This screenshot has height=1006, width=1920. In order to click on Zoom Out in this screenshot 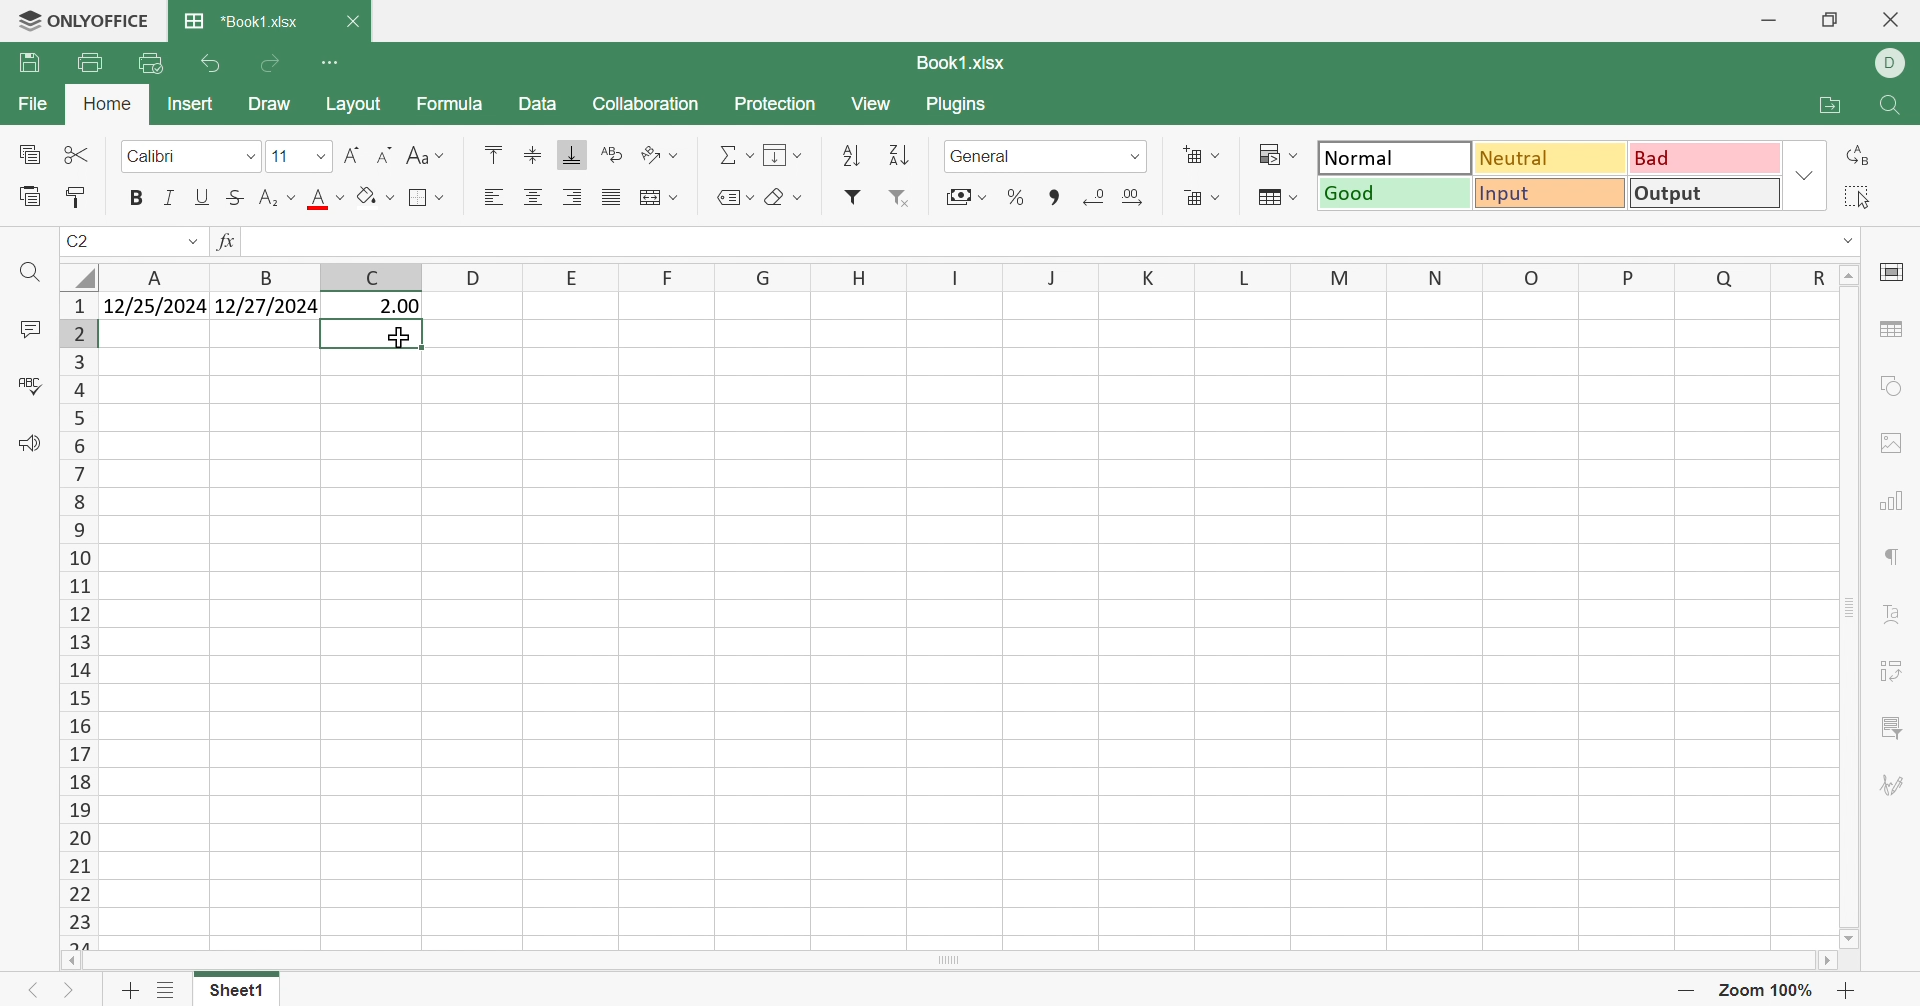, I will do `click(1690, 989)`.